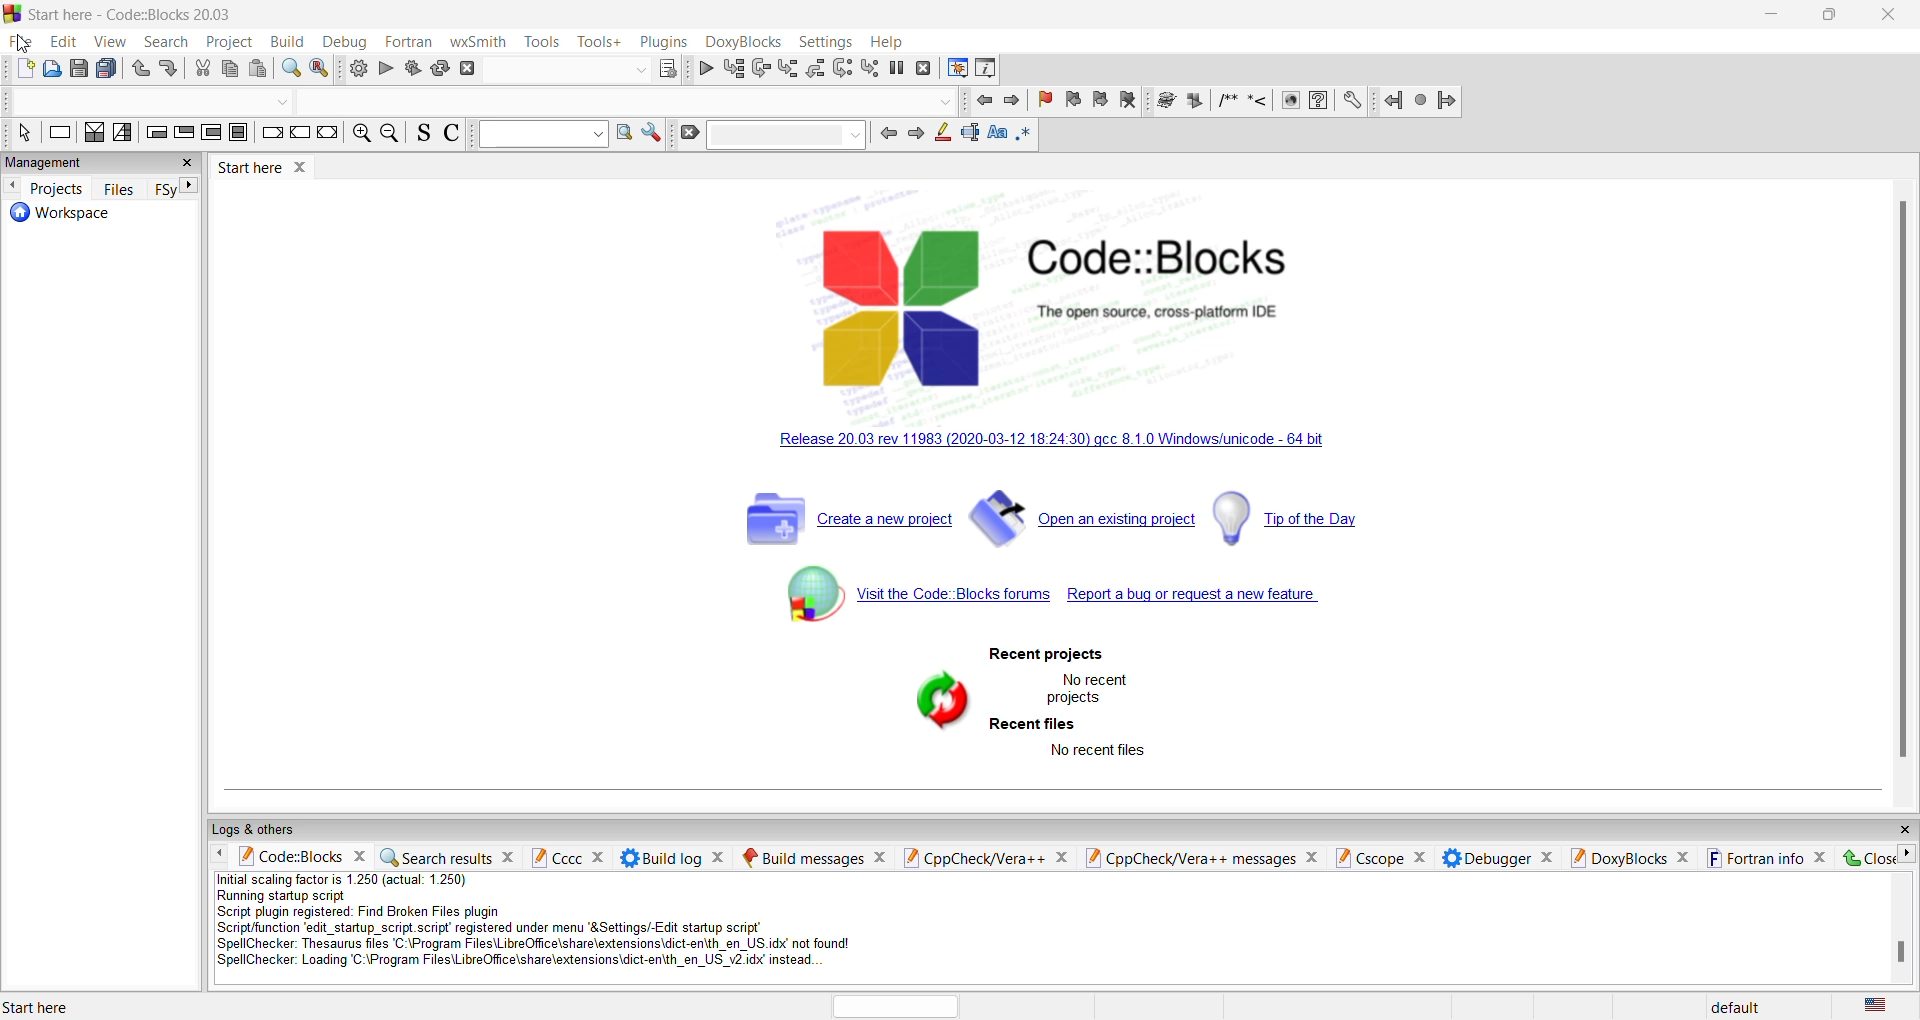 The height and width of the screenshot is (1020, 1920). Describe the element at coordinates (291, 68) in the screenshot. I see `find` at that location.